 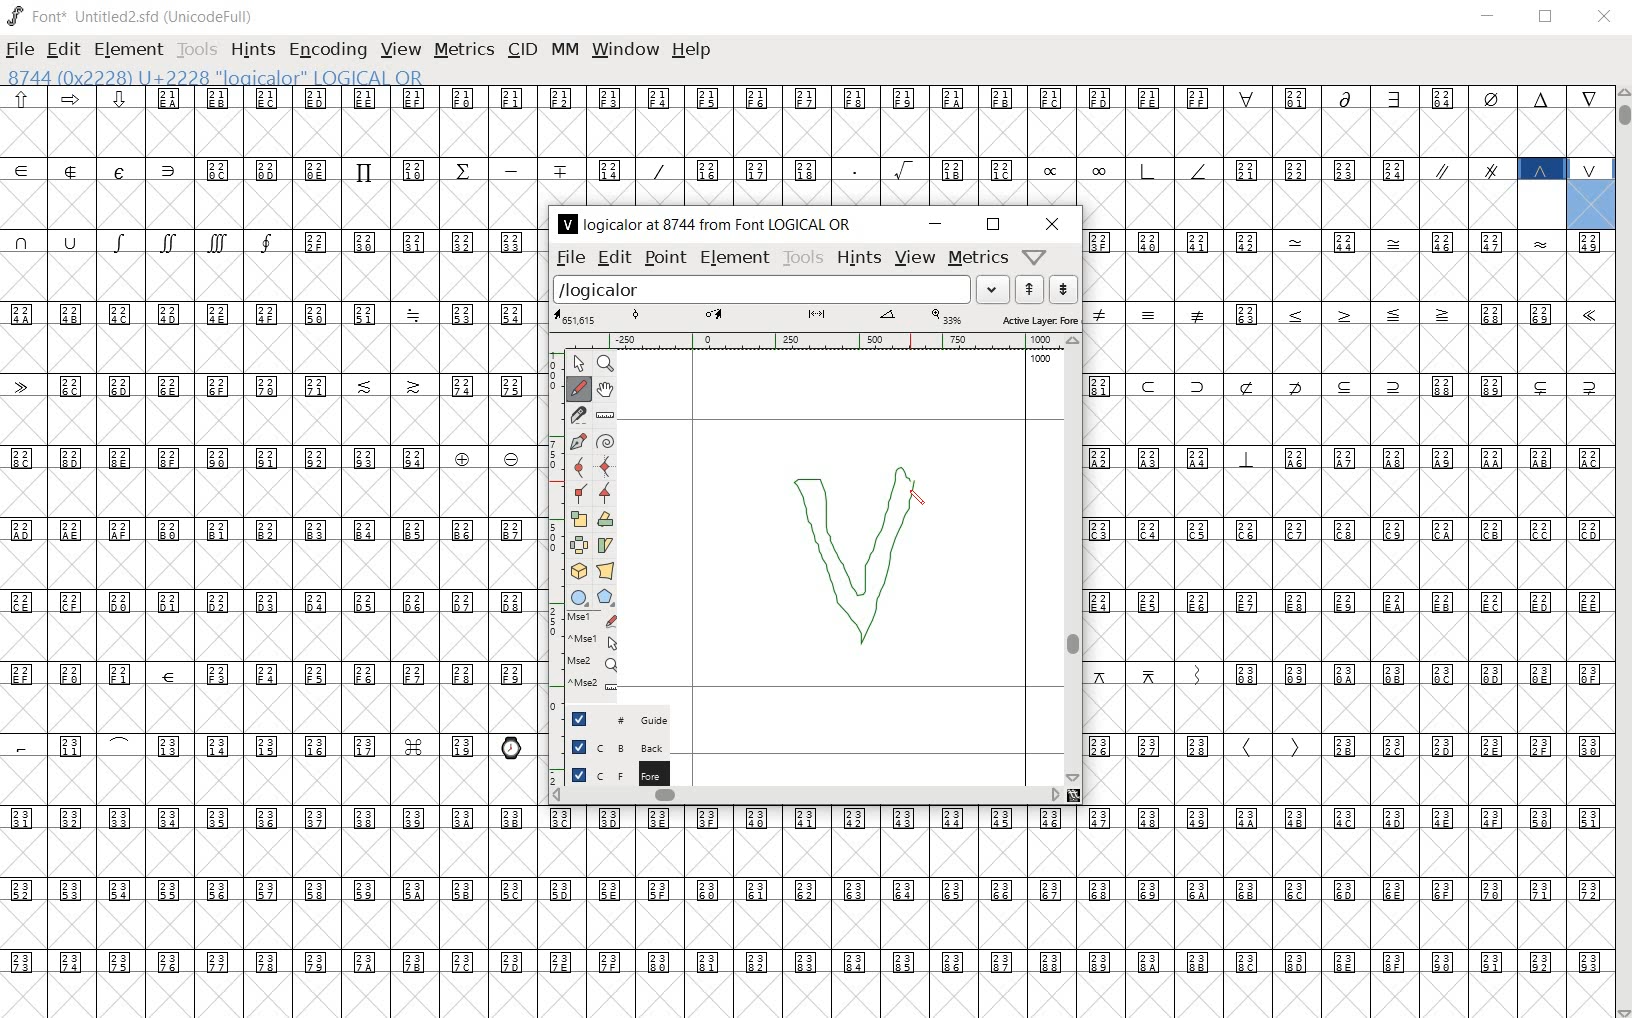 I want to click on change whether spiro is active or not, so click(x=602, y=441).